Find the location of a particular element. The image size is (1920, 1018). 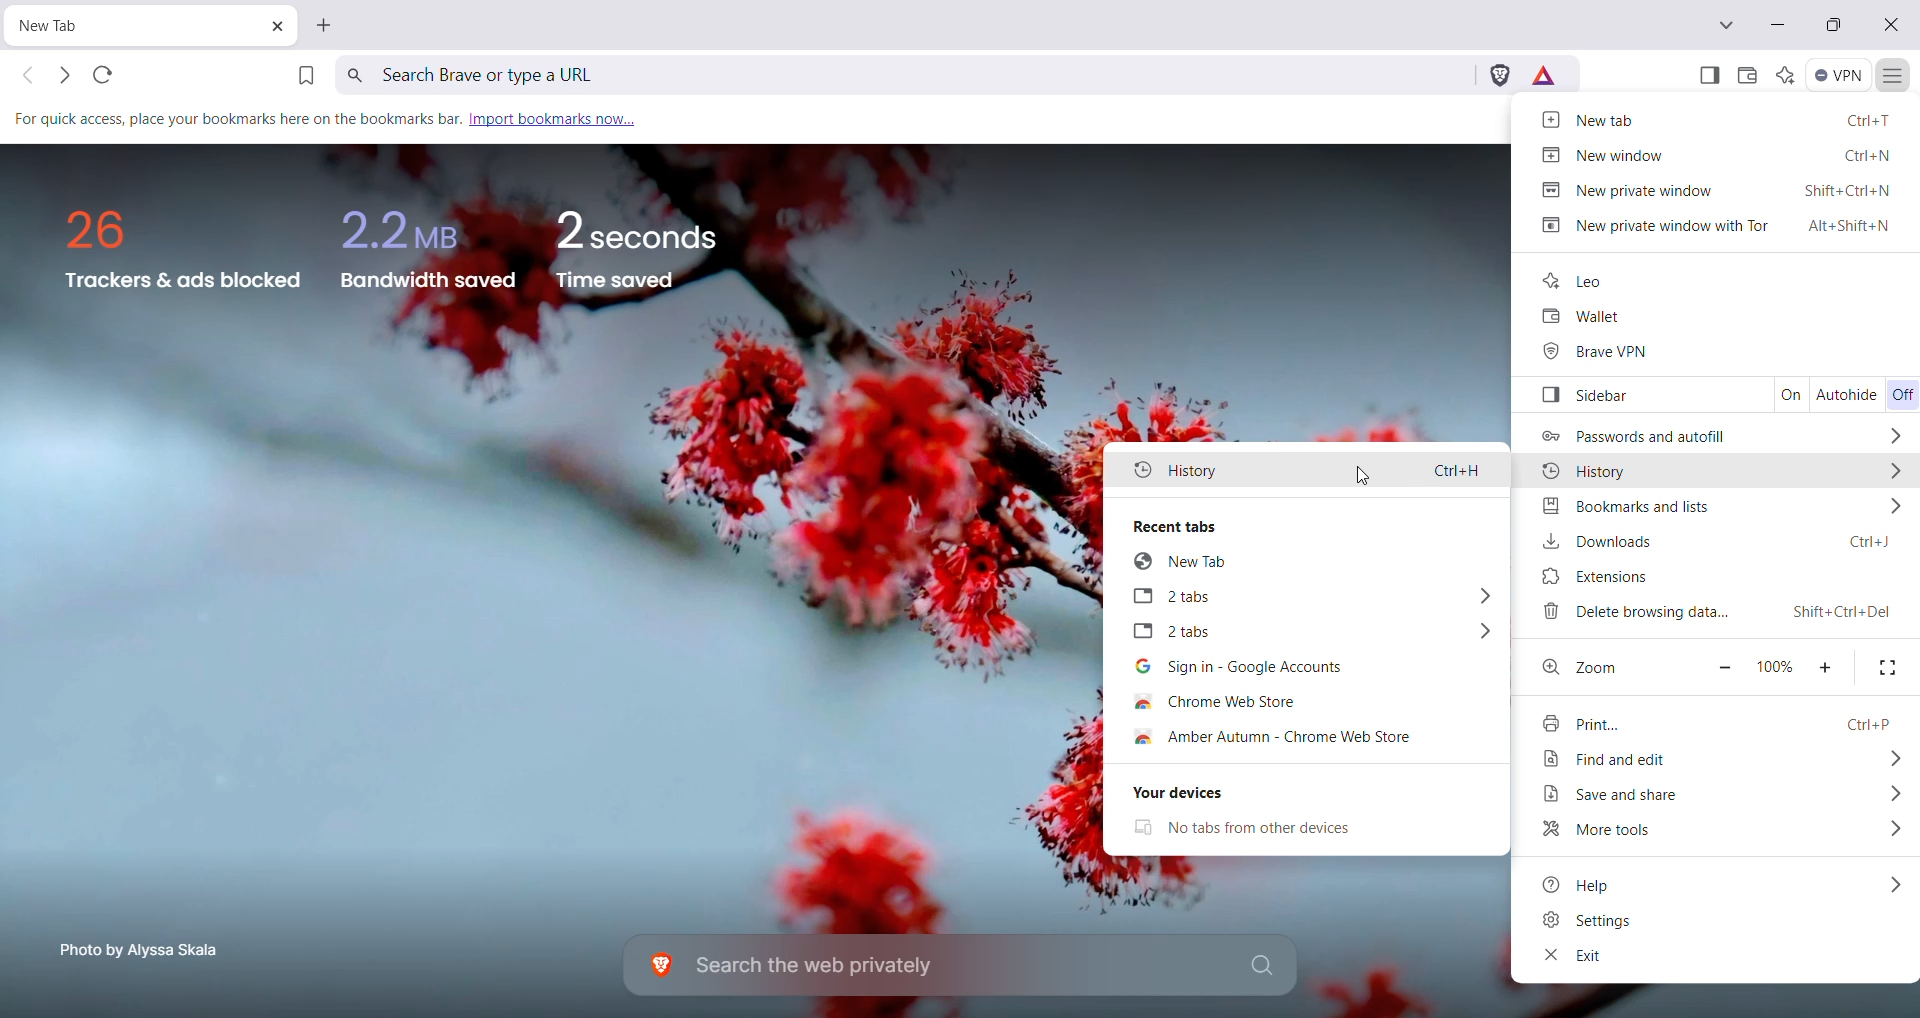

Find and edit is located at coordinates (1718, 760).